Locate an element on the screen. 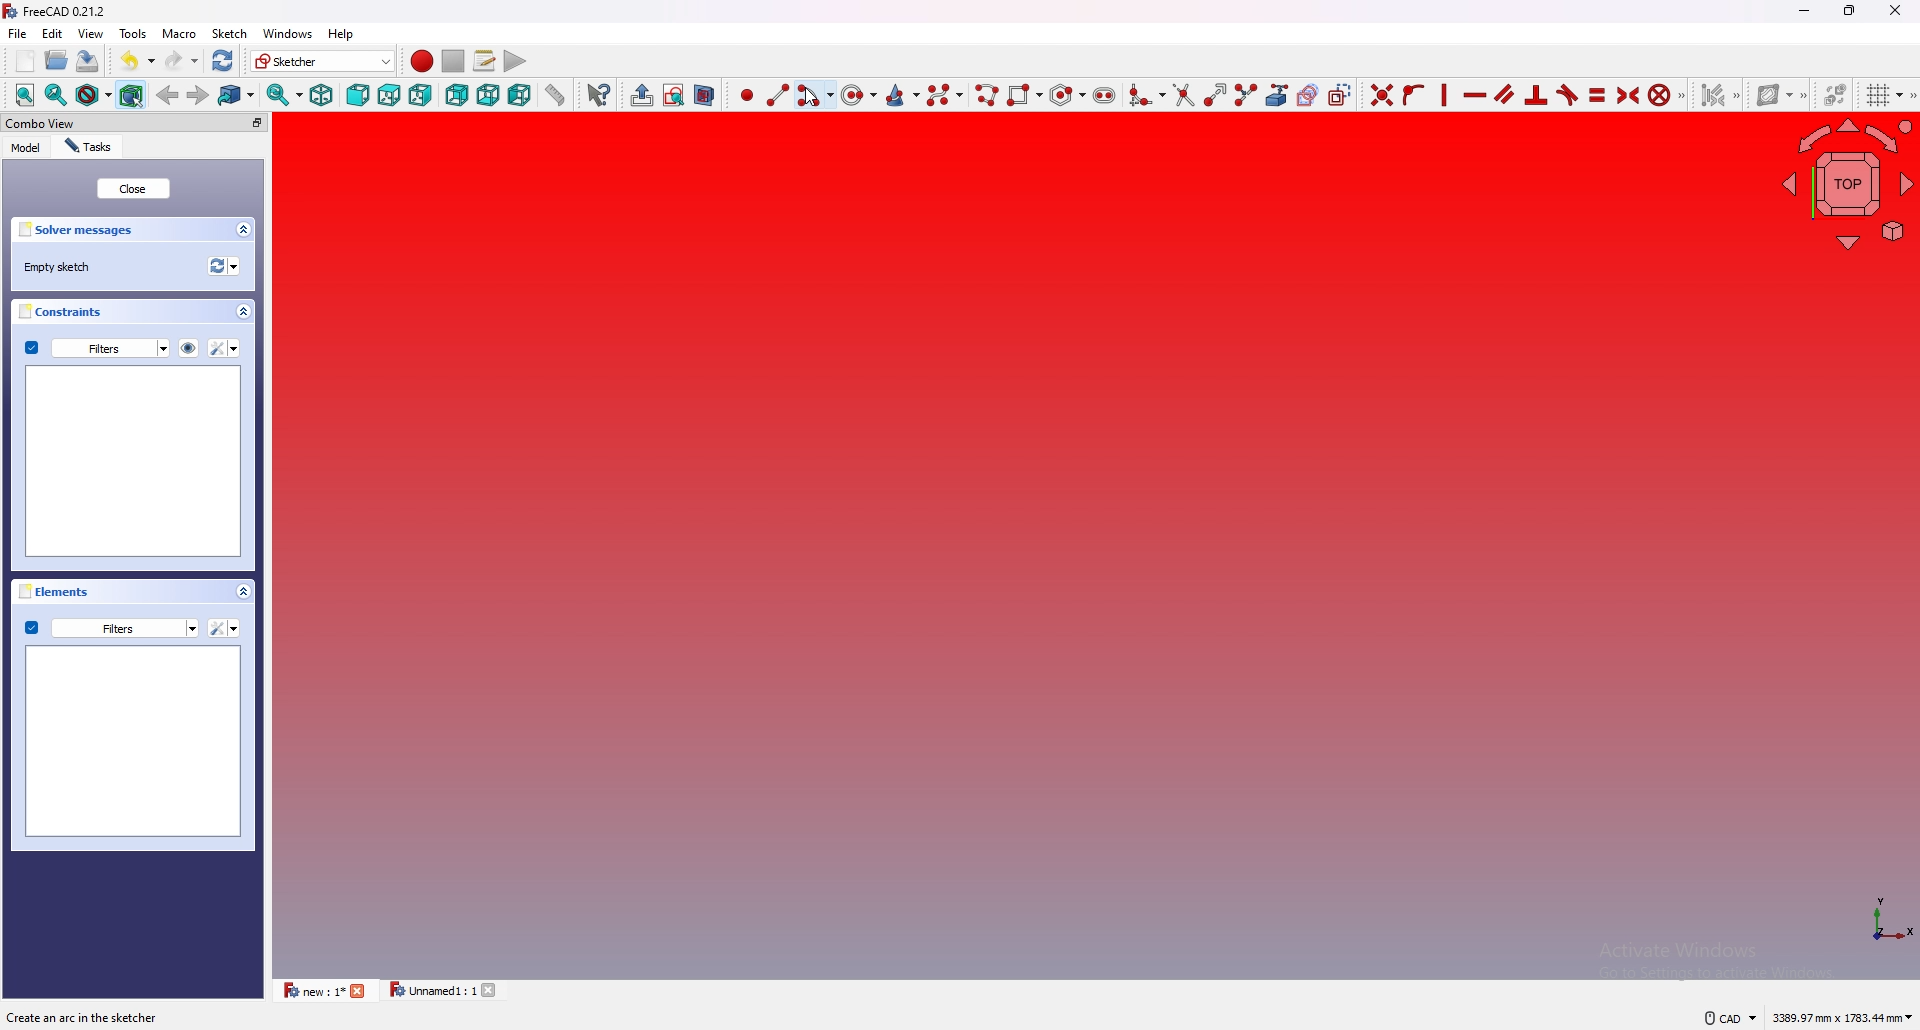 The image size is (1920, 1030). create regular polygon is located at coordinates (1067, 95).